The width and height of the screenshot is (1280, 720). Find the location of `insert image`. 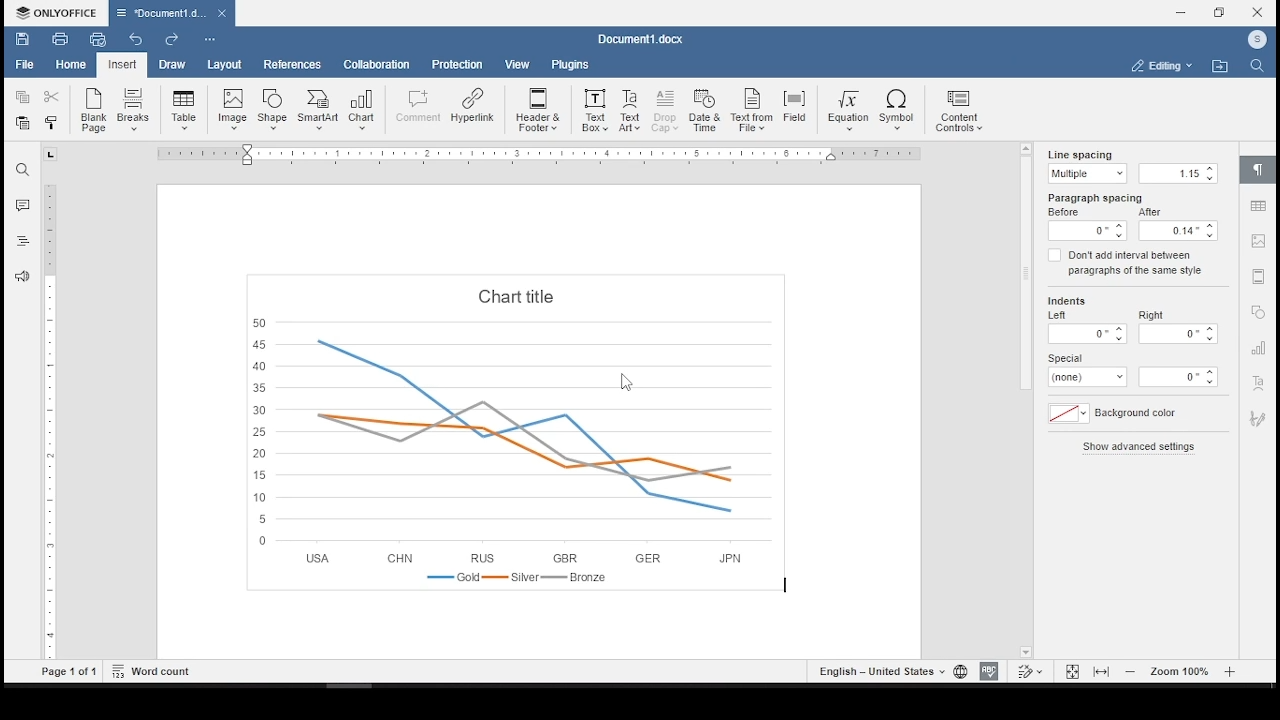

insert image is located at coordinates (231, 110).